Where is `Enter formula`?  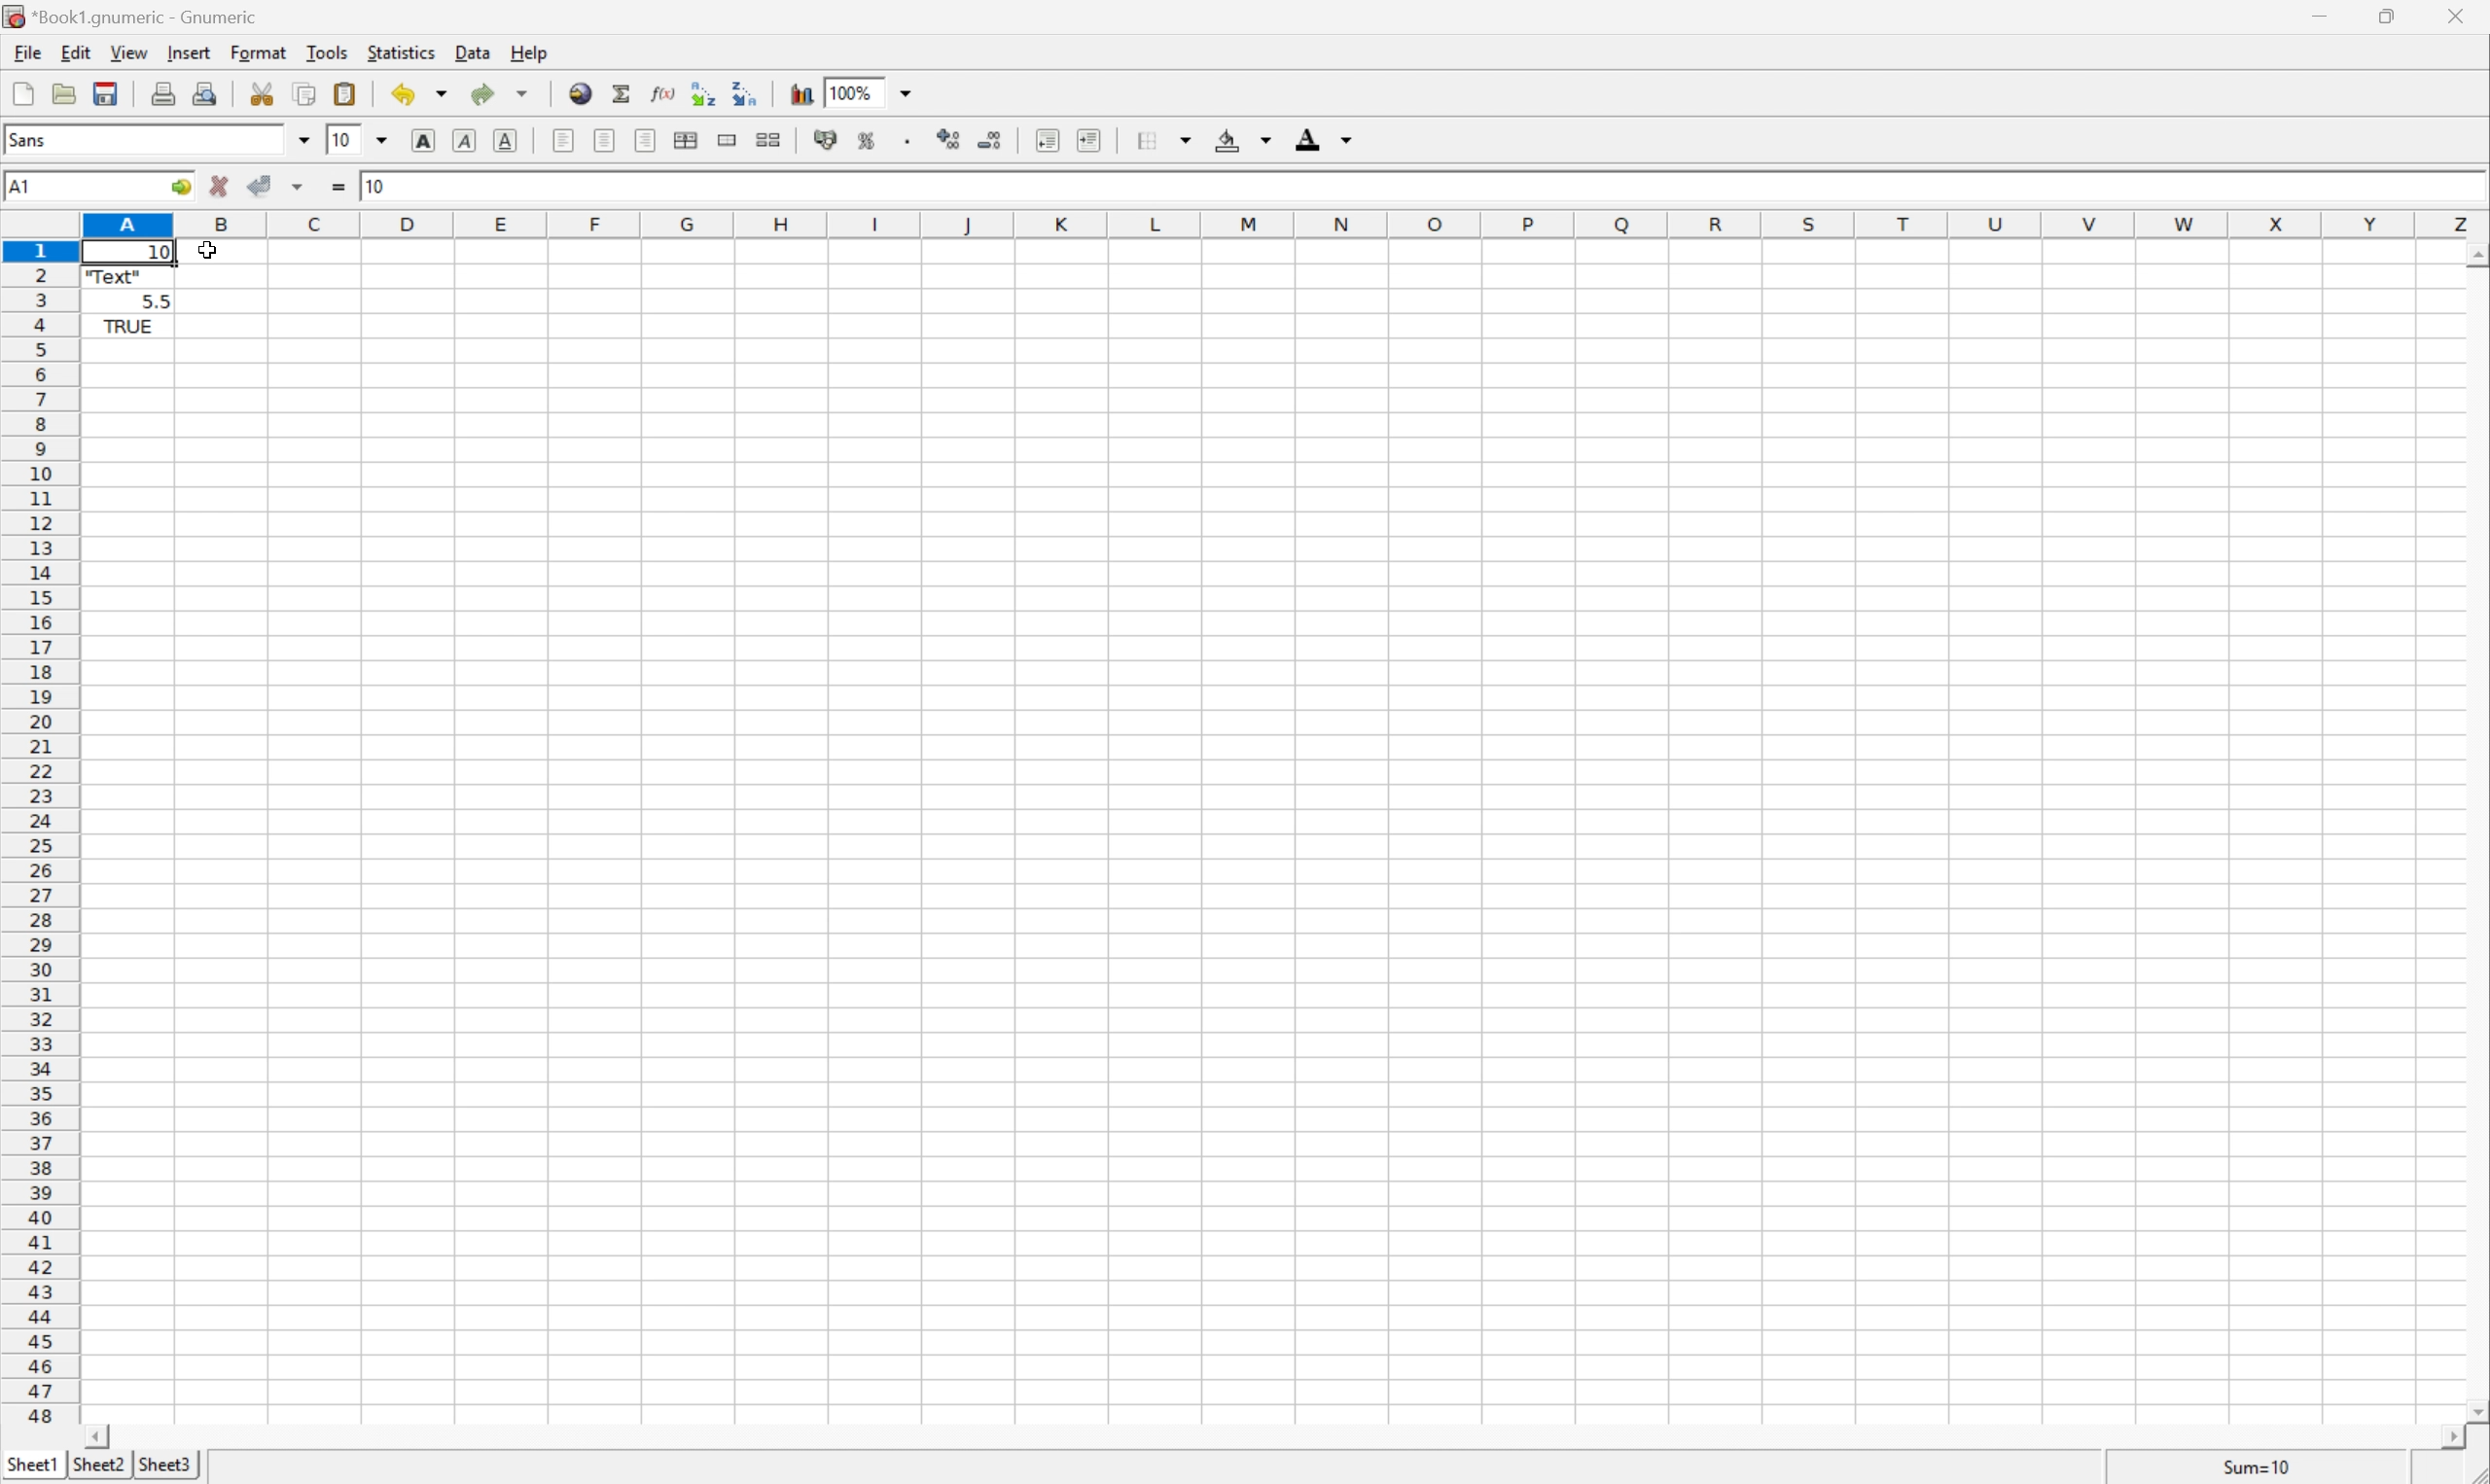
Enter formula is located at coordinates (338, 187).